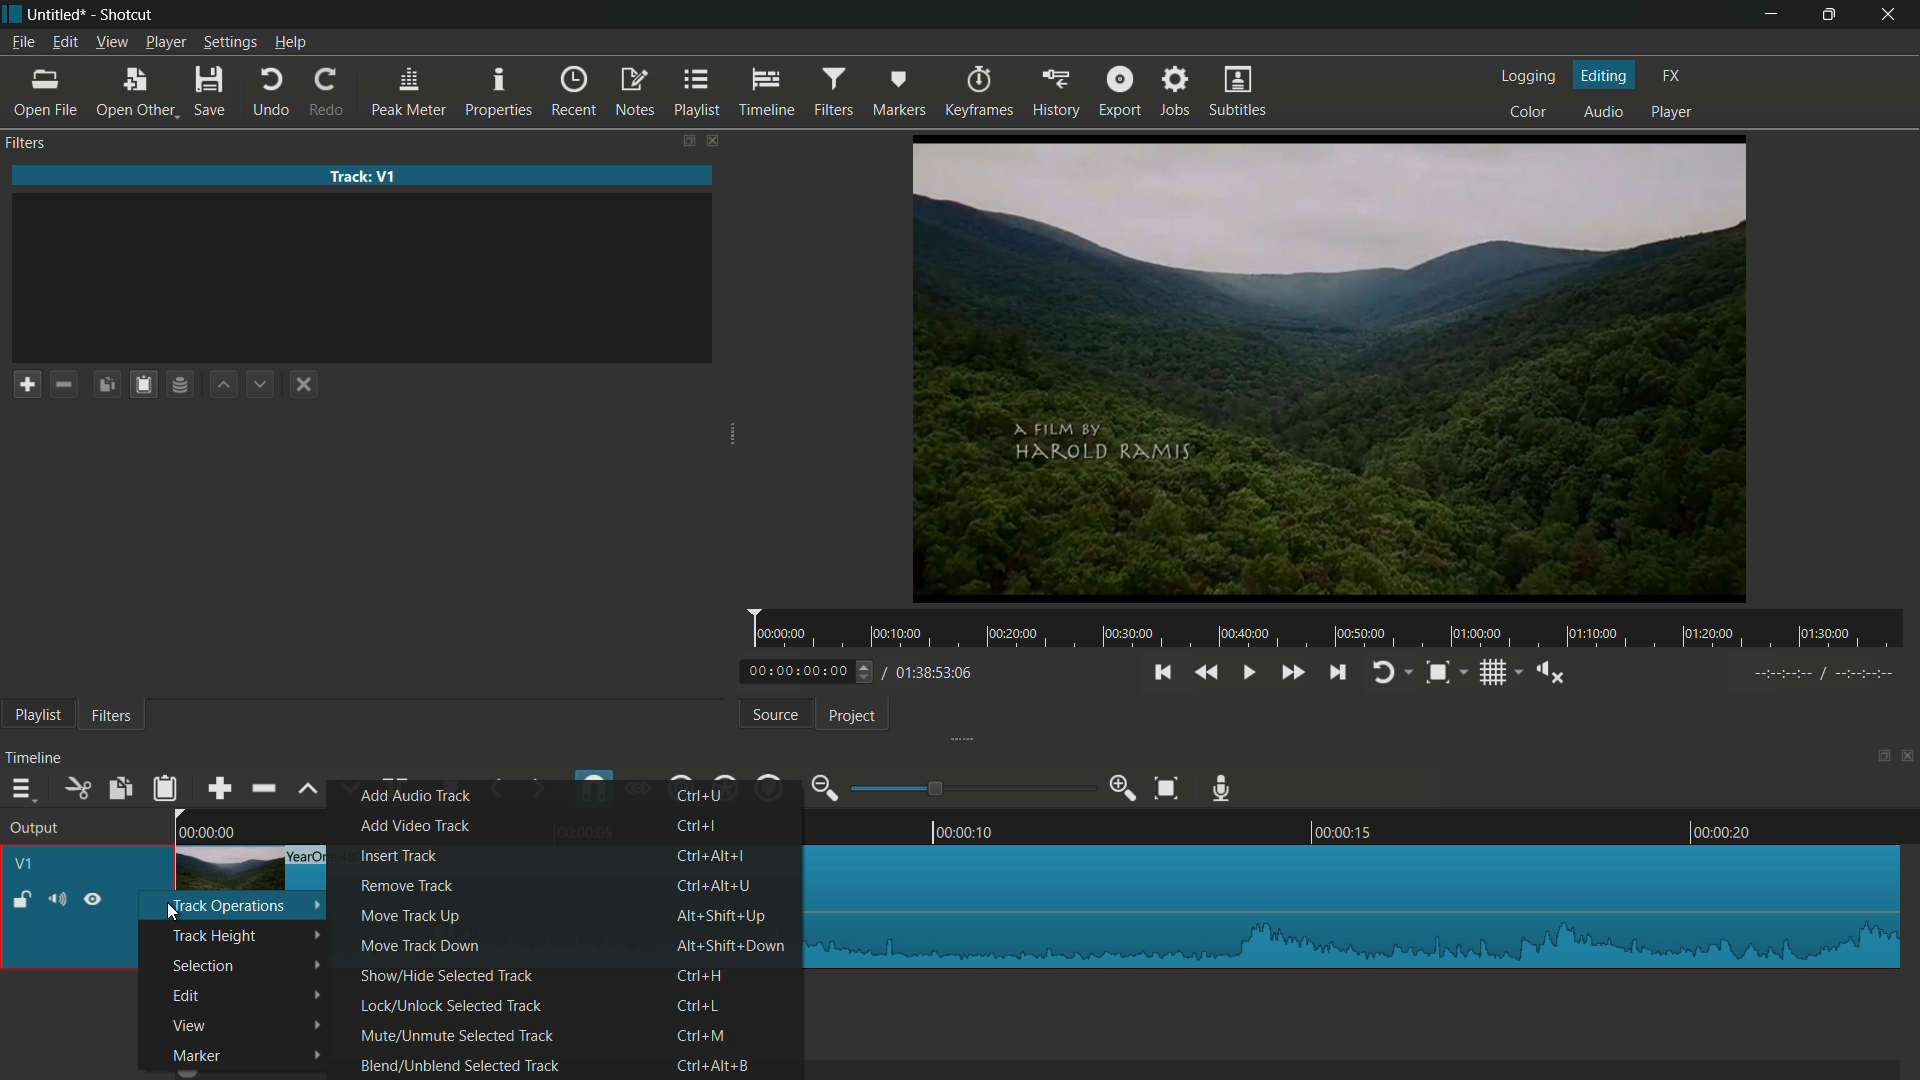  I want to click on player, so click(1672, 113).